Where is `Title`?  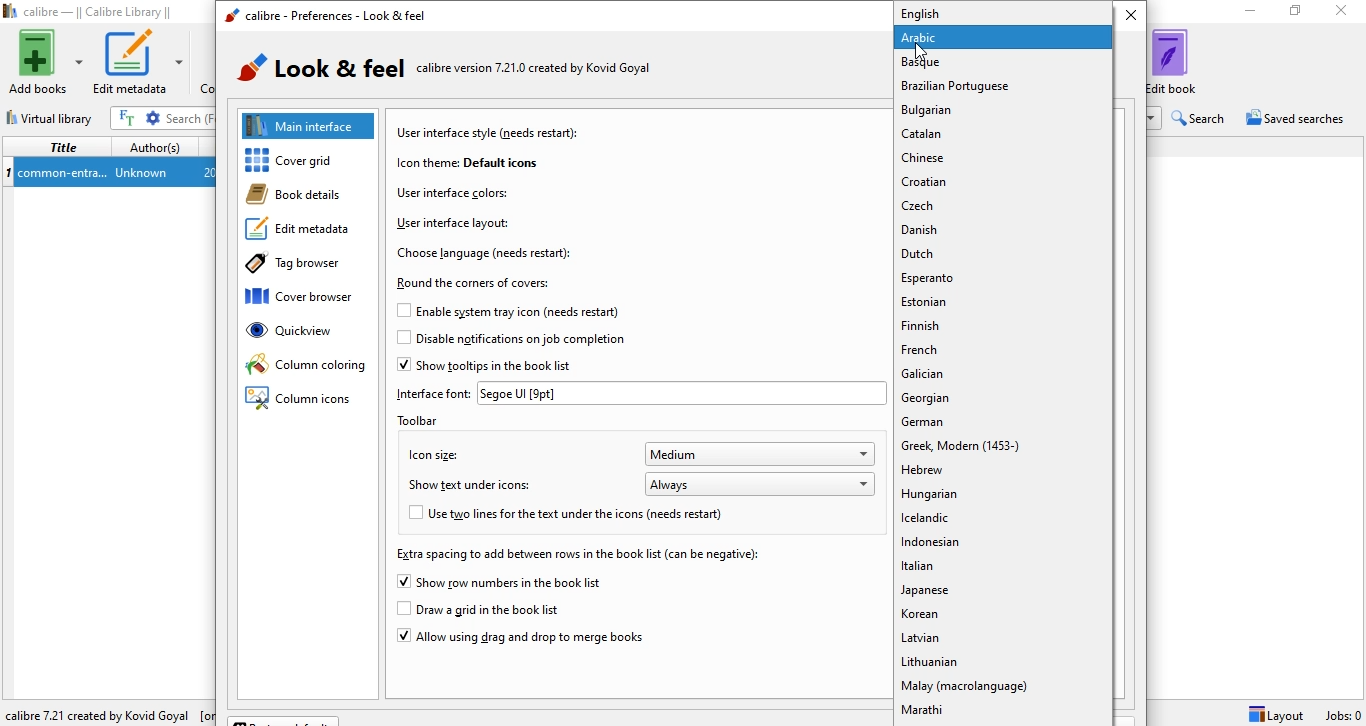 Title is located at coordinates (60, 147).